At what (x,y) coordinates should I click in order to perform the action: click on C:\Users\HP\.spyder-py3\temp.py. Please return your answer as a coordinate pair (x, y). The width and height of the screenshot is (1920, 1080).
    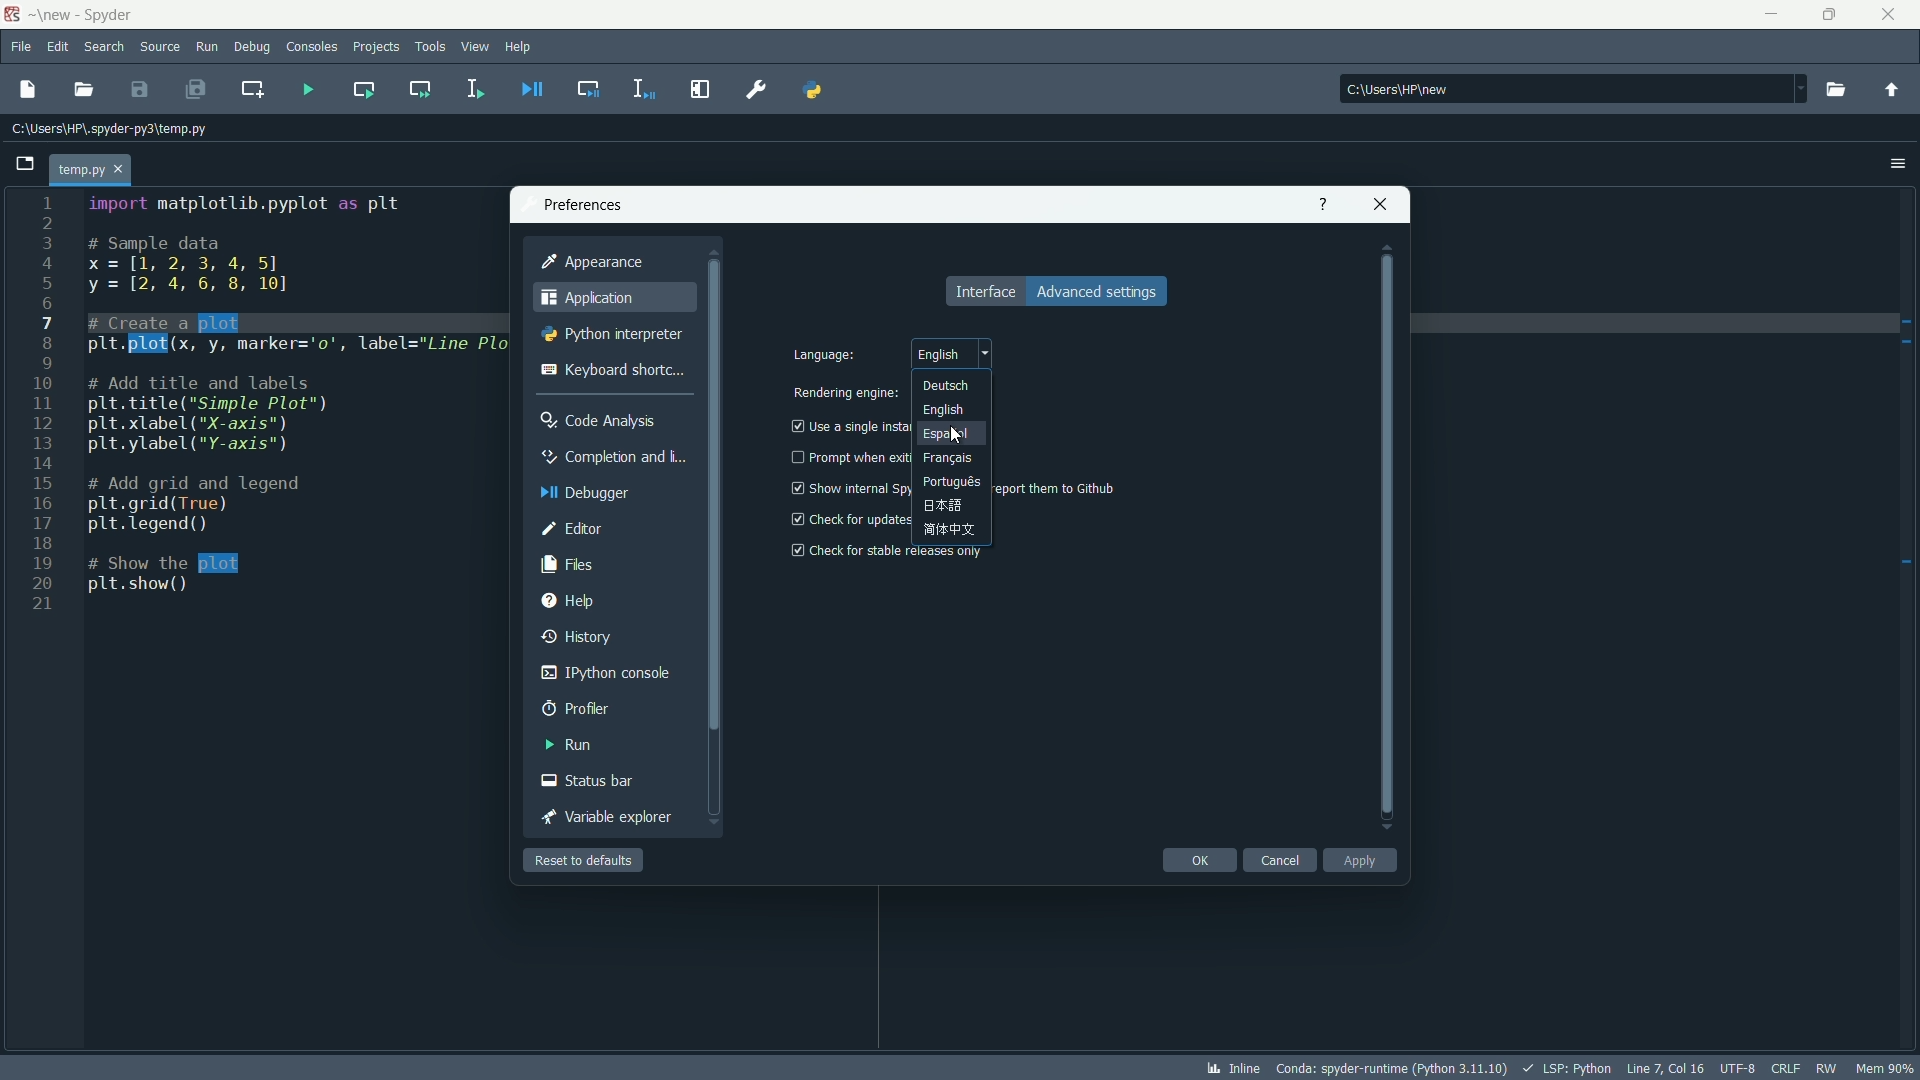
    Looking at the image, I should click on (104, 129).